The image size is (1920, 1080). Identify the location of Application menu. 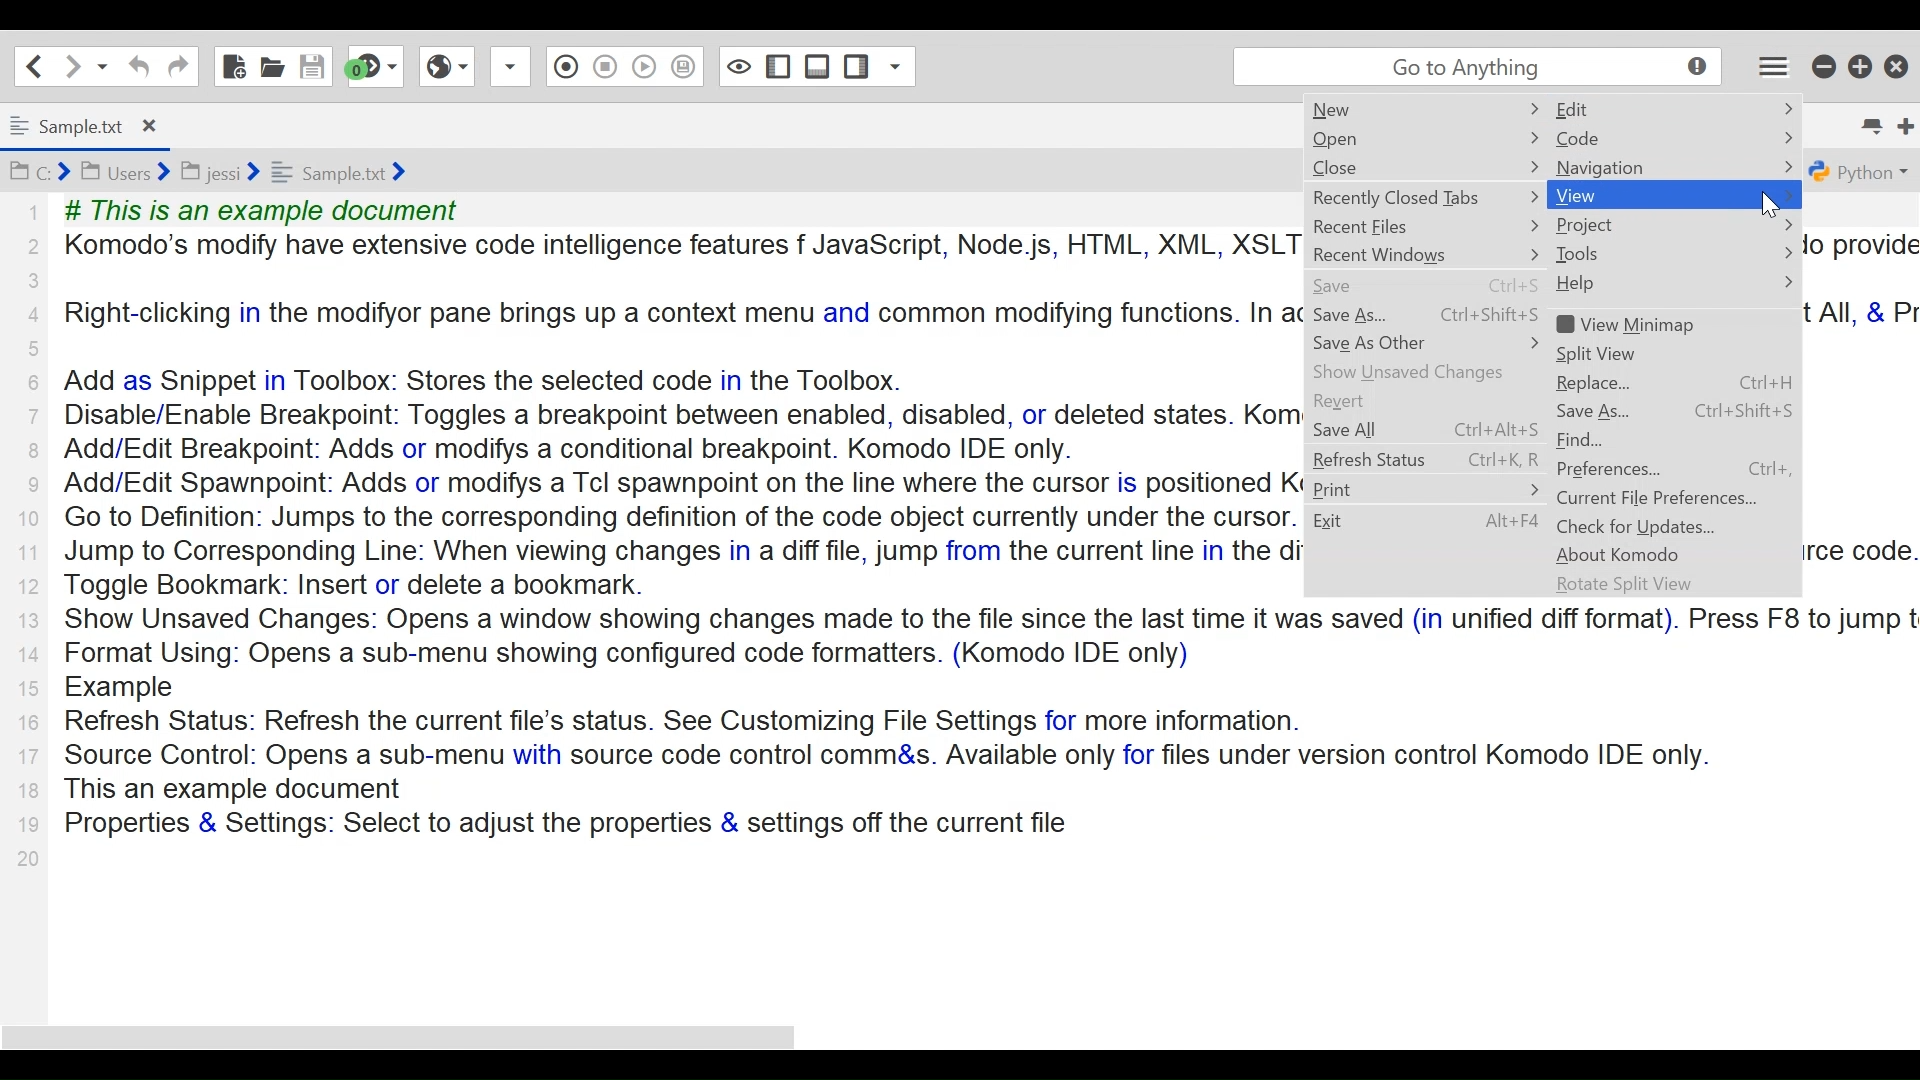
(1766, 70).